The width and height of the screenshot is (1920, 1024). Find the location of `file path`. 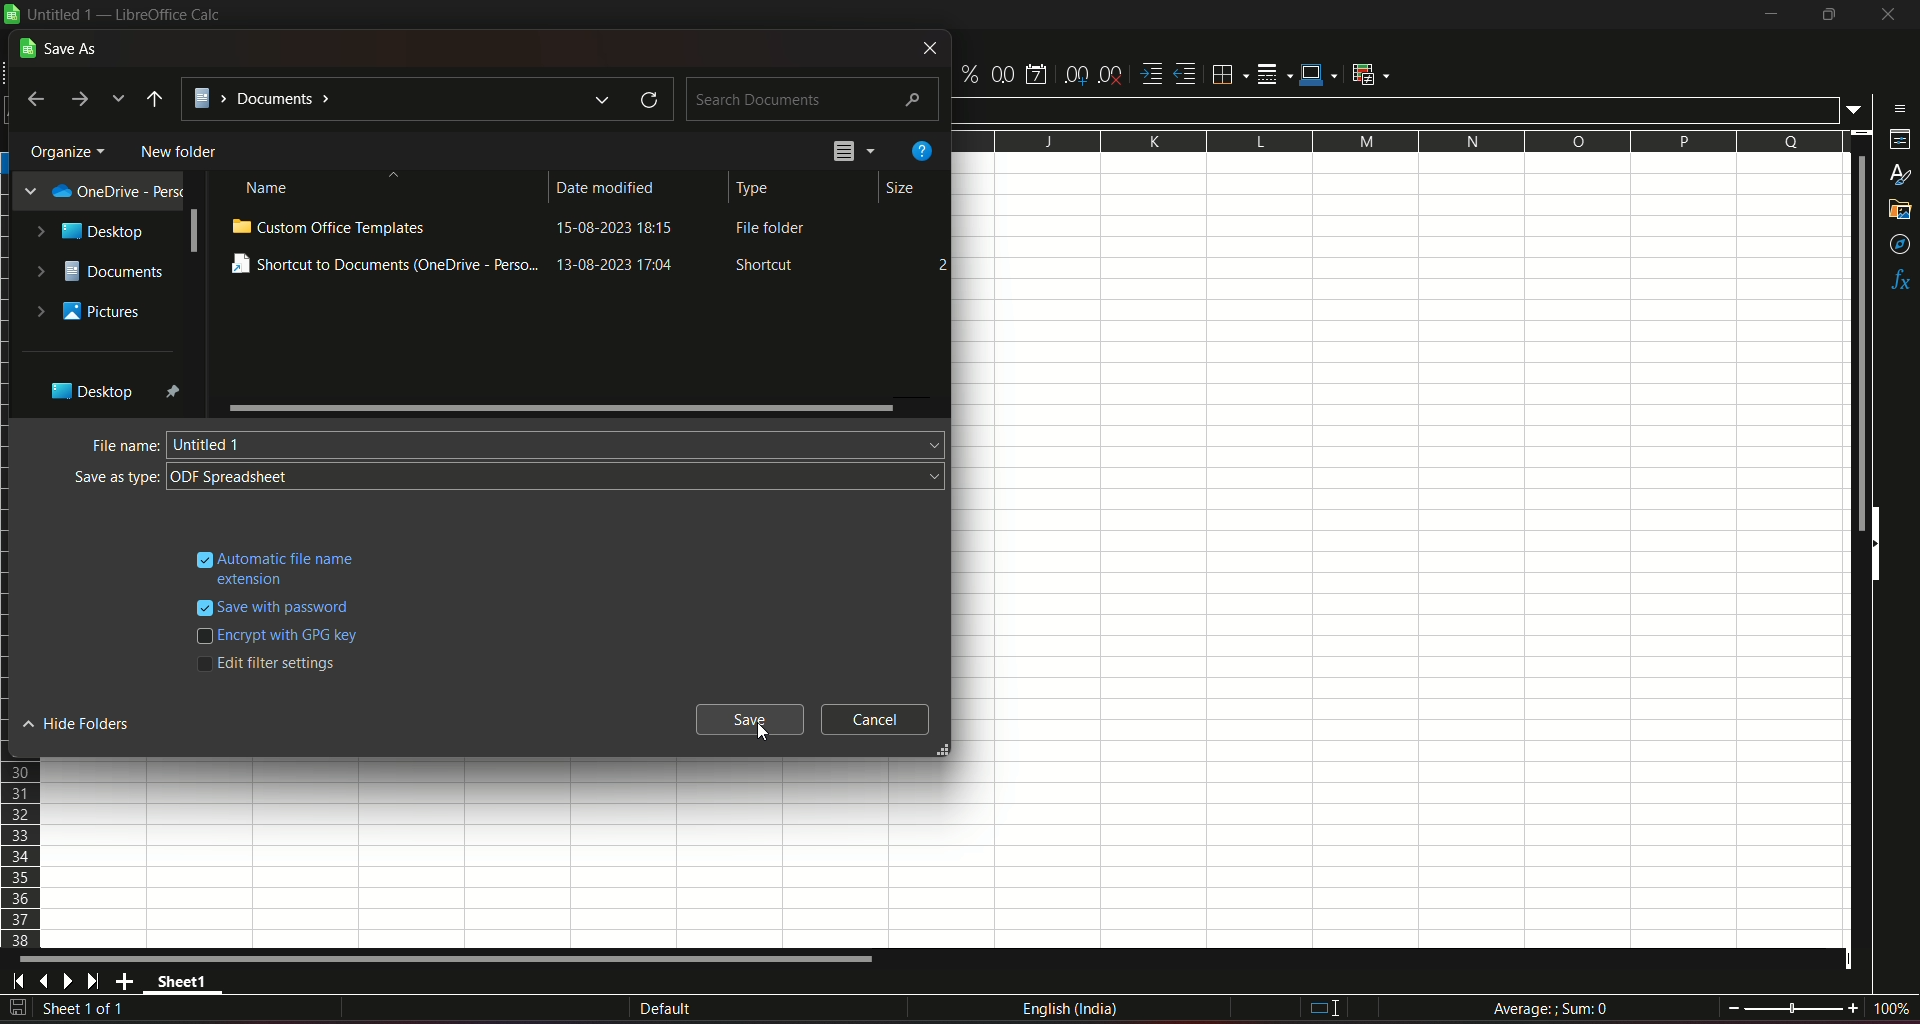

file path is located at coordinates (401, 100).